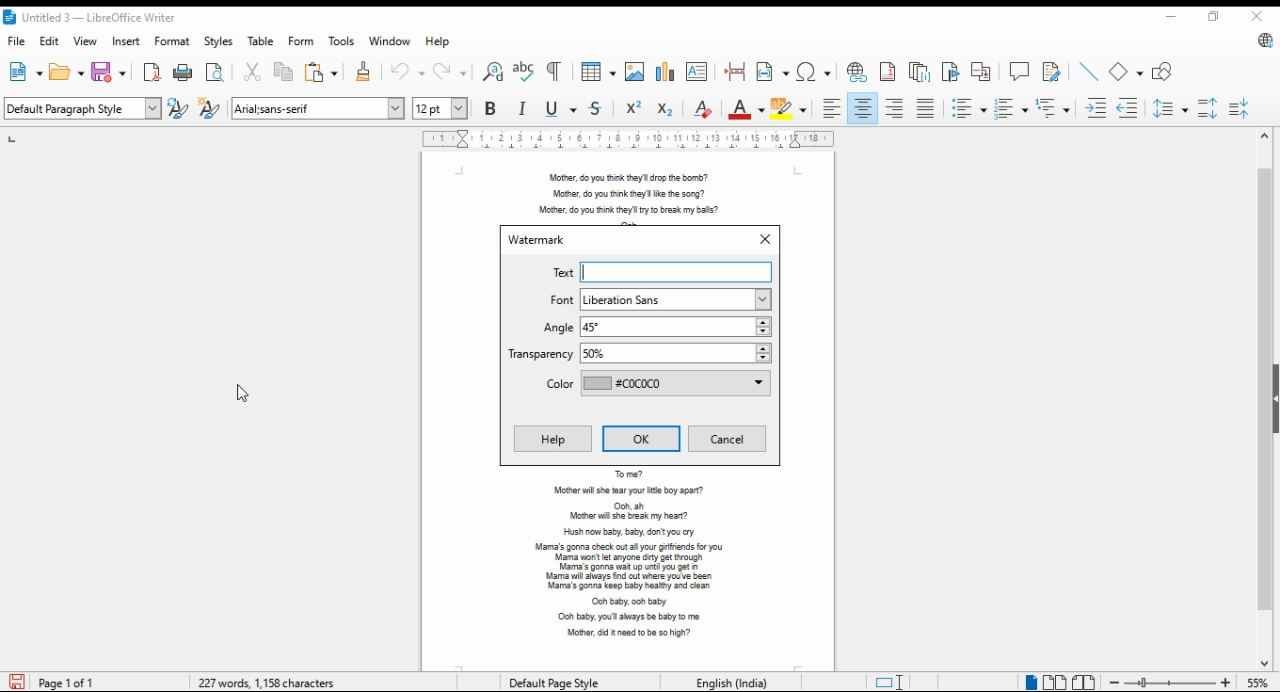  Describe the element at coordinates (897, 108) in the screenshot. I see `align right ` at that location.